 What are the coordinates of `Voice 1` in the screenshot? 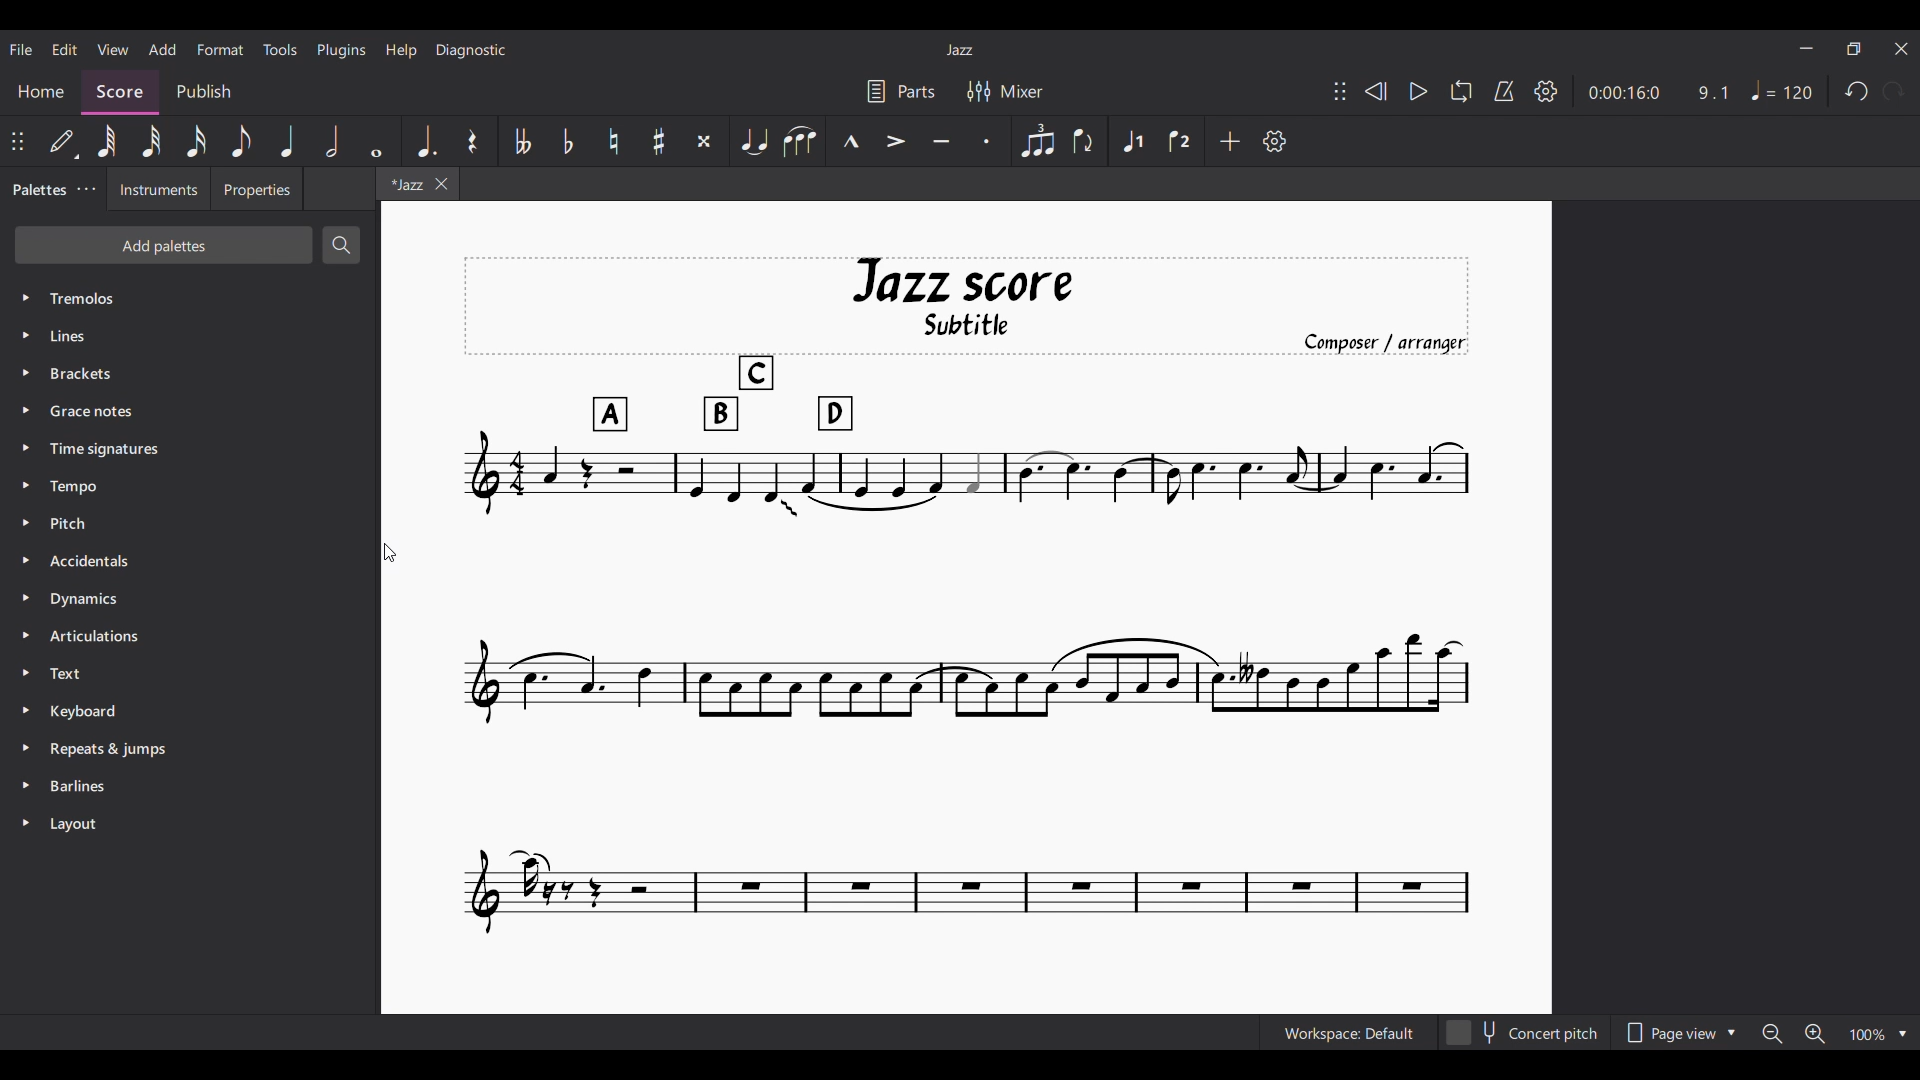 It's located at (1133, 141).